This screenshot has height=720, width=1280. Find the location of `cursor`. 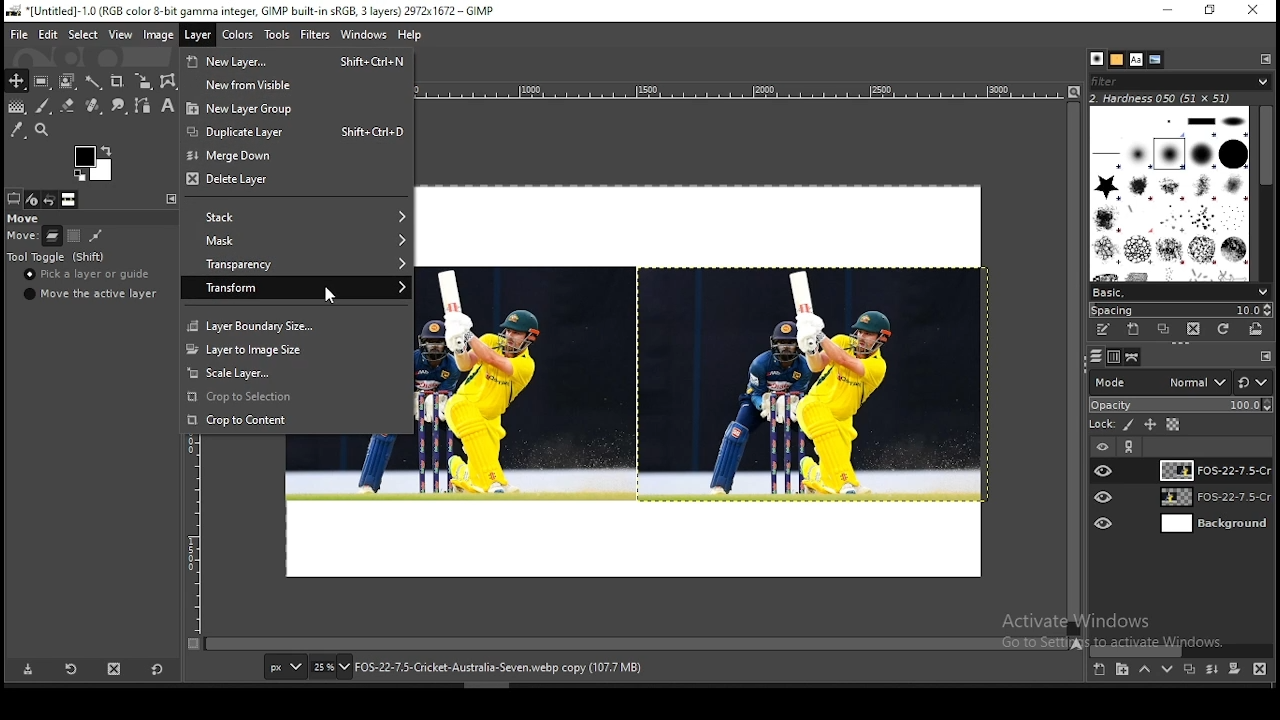

cursor is located at coordinates (333, 296).